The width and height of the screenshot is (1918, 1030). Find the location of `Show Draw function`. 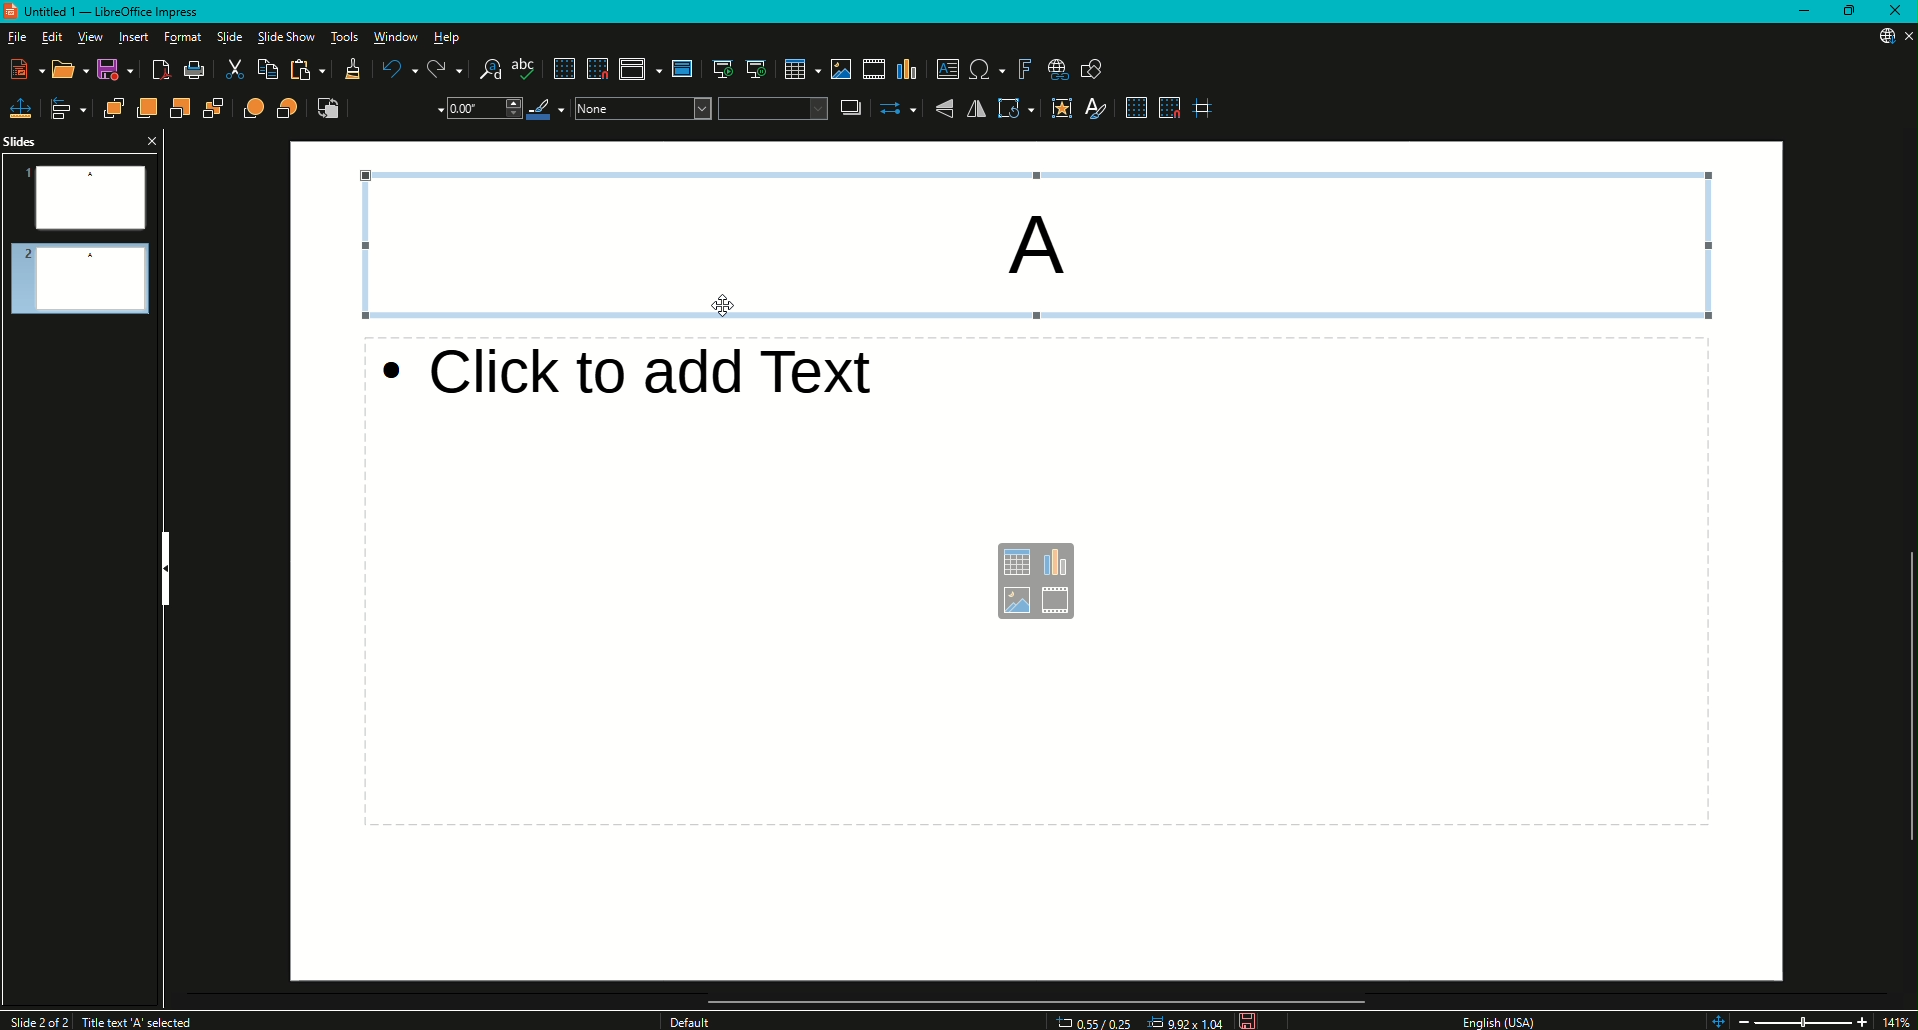

Show Draw function is located at coordinates (1097, 69).